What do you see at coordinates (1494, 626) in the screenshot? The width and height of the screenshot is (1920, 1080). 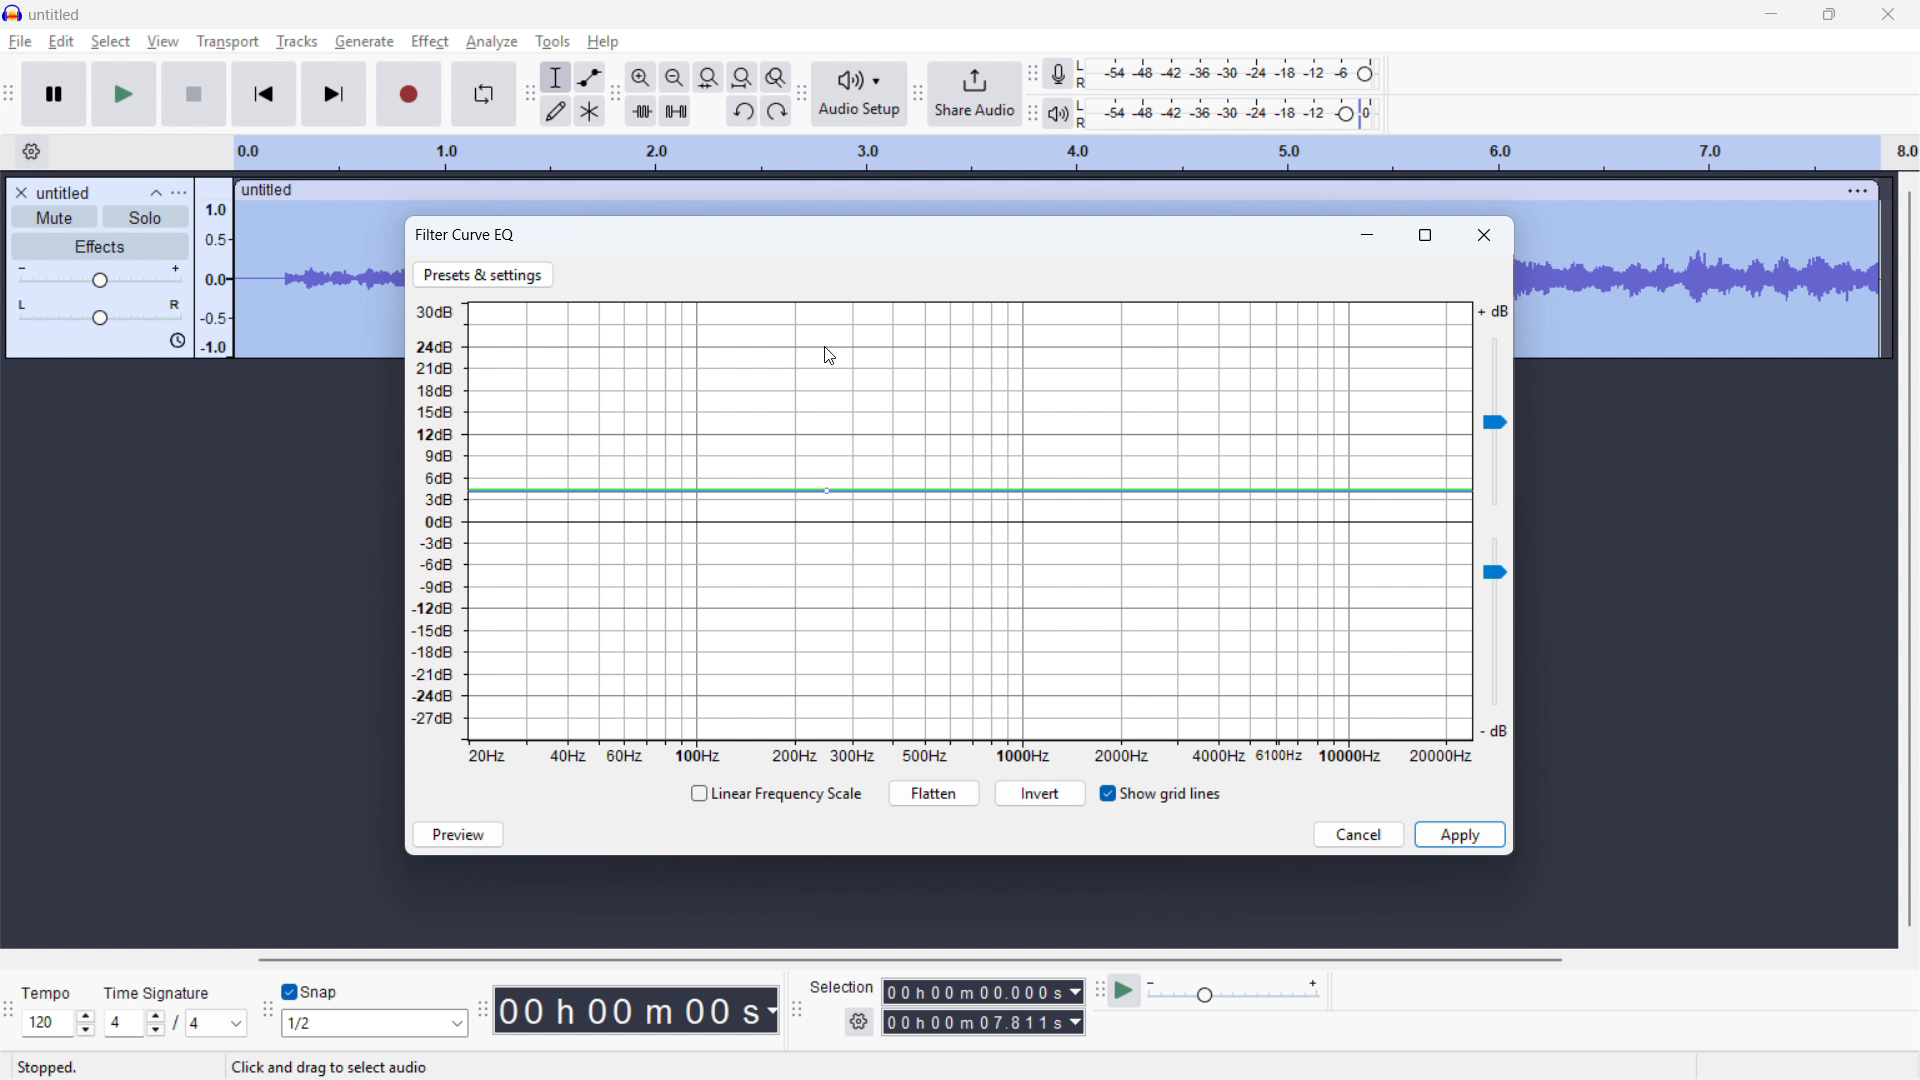 I see `Slider to change amplitude ` at bounding box center [1494, 626].